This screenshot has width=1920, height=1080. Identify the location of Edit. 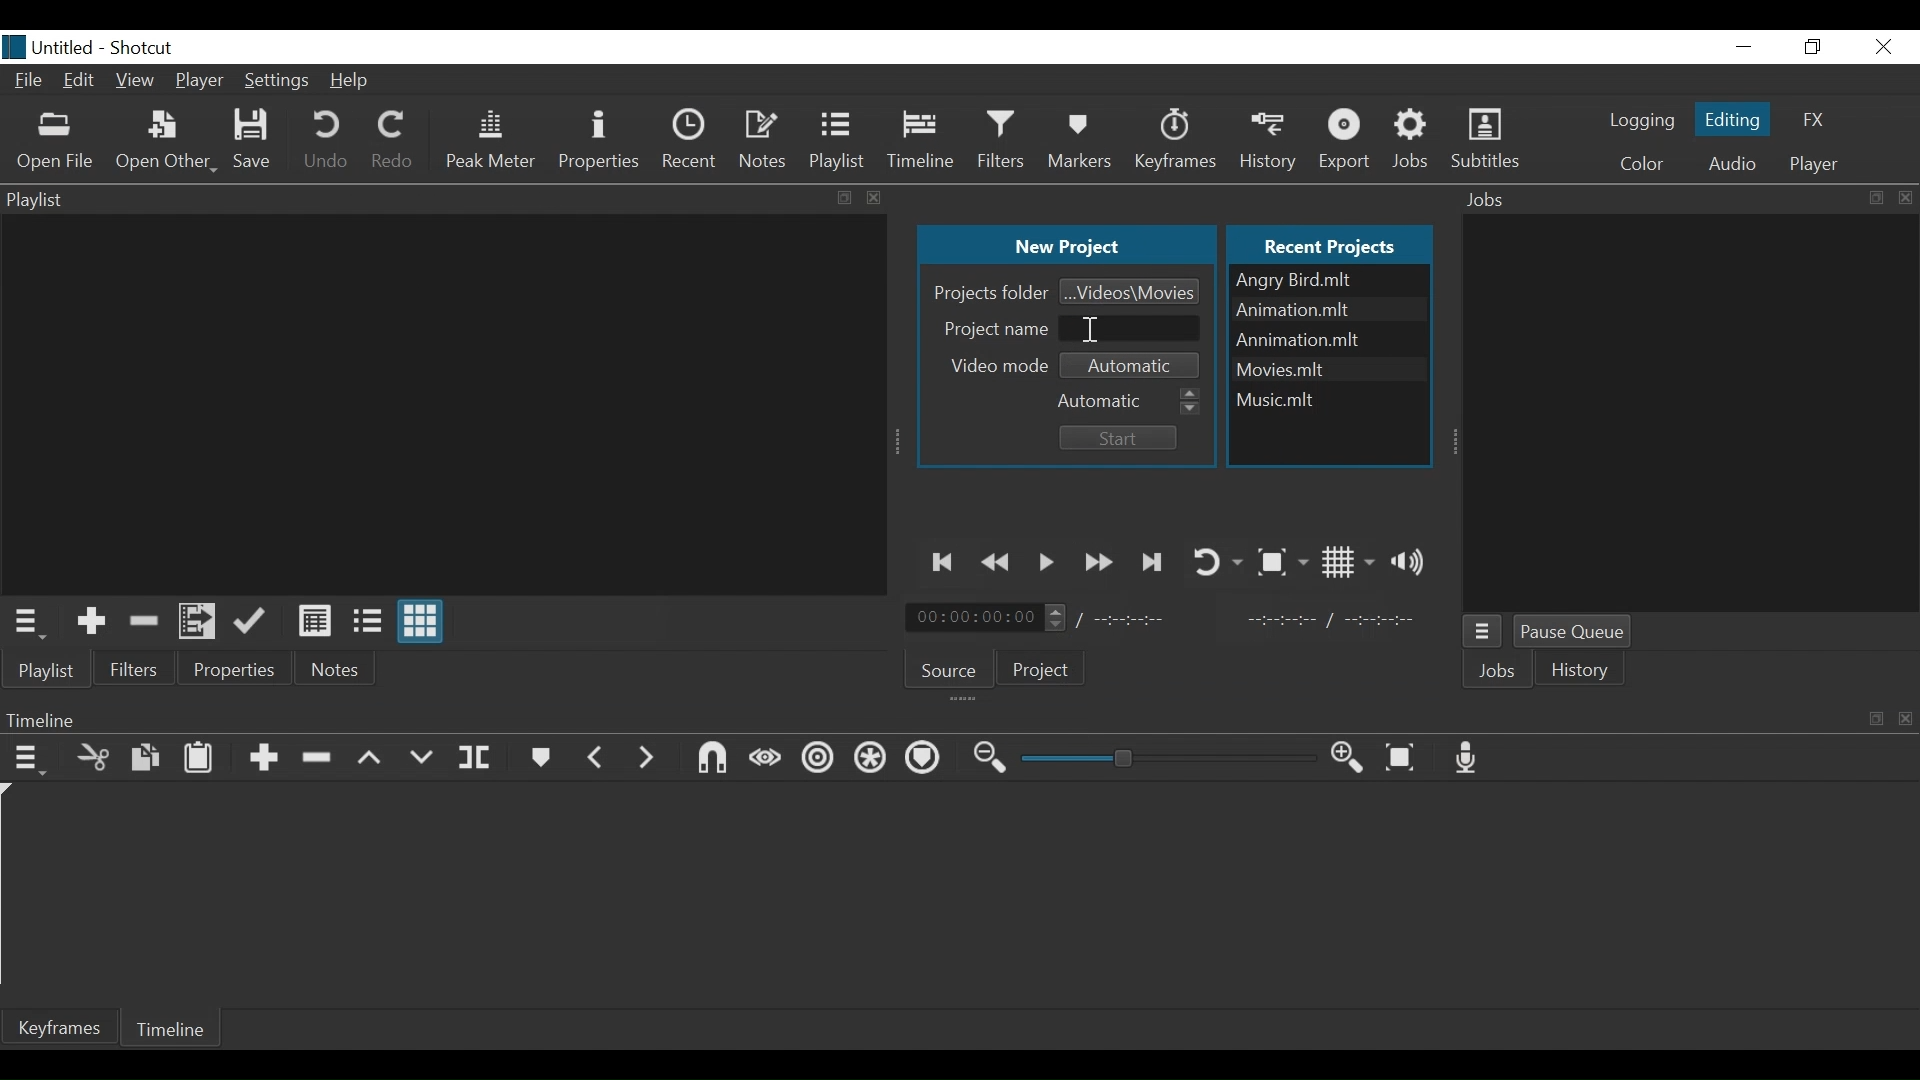
(80, 83).